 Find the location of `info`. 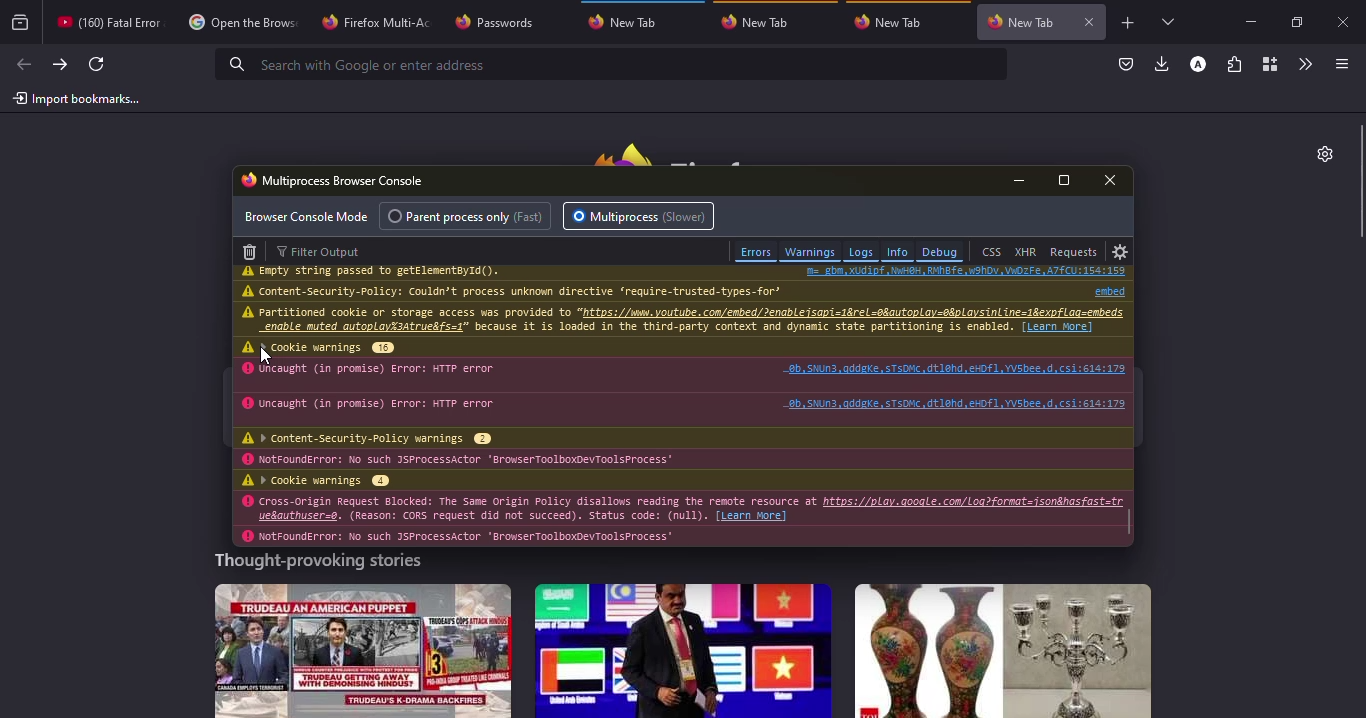

info is located at coordinates (383, 369).